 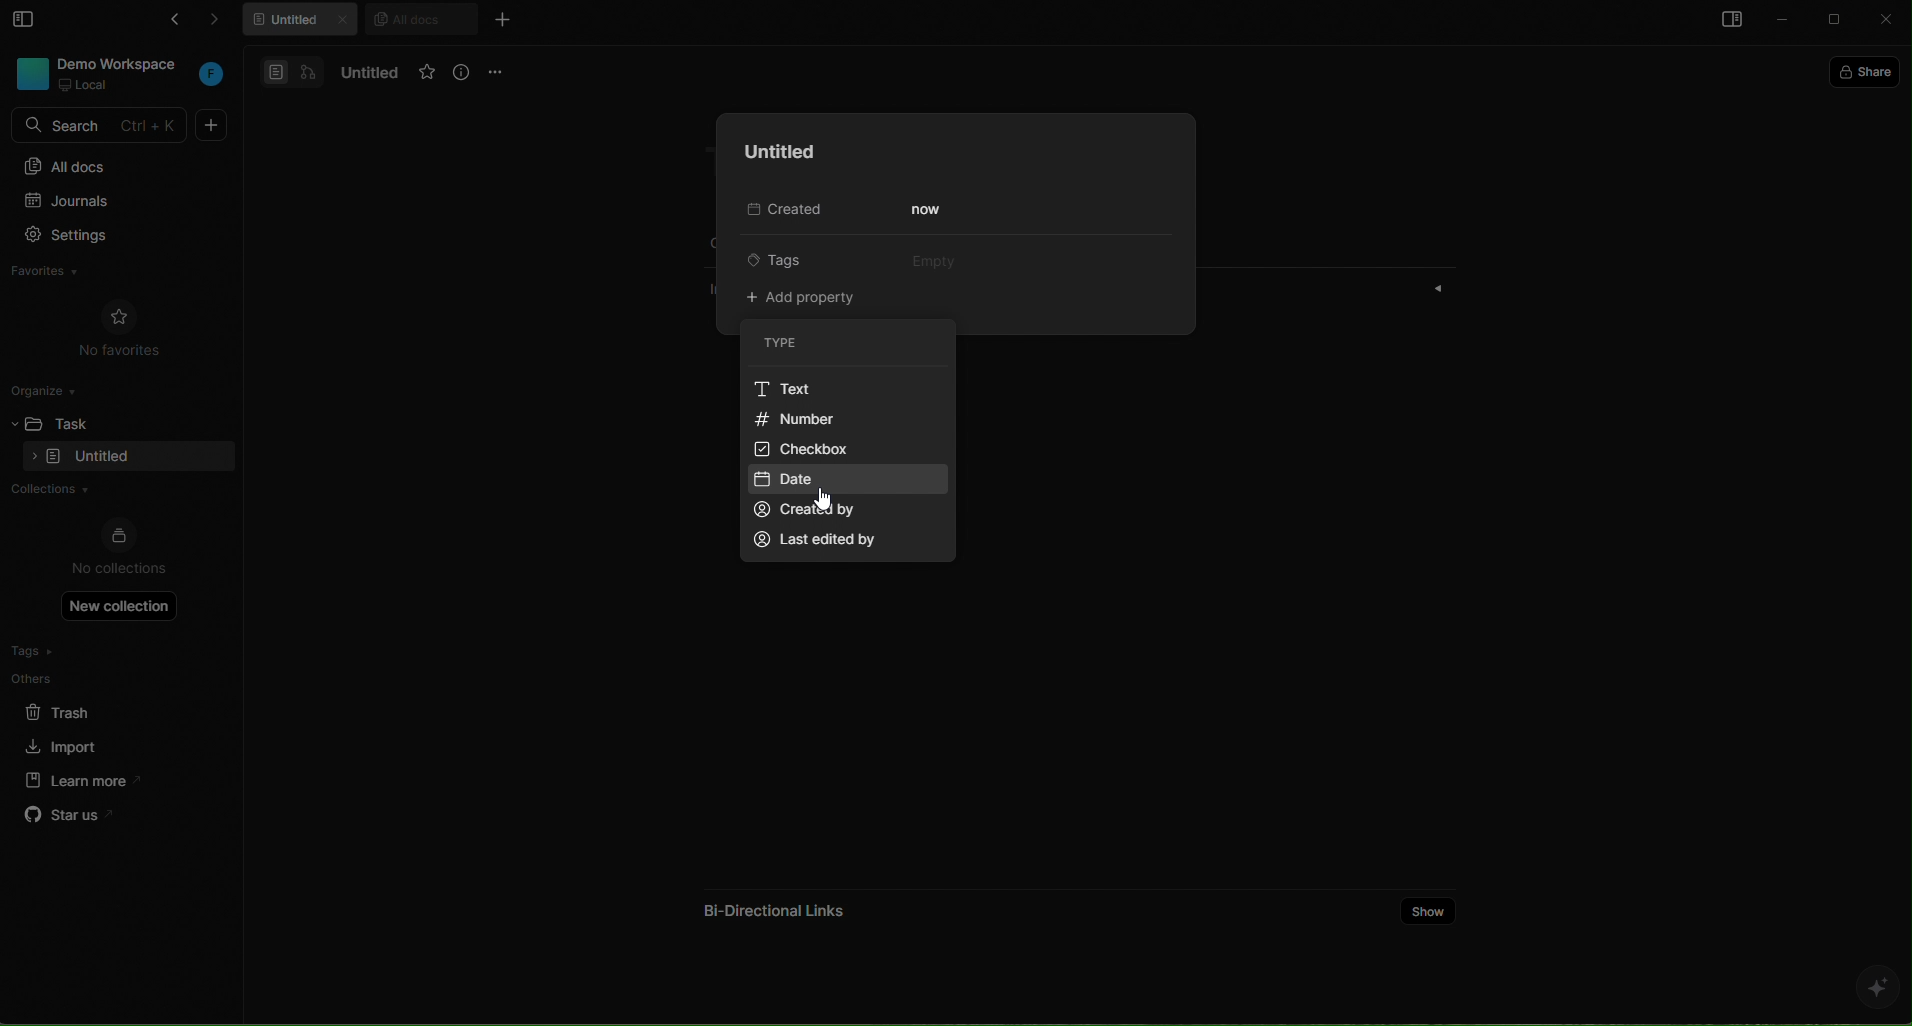 I want to click on workspace photo, so click(x=30, y=72).